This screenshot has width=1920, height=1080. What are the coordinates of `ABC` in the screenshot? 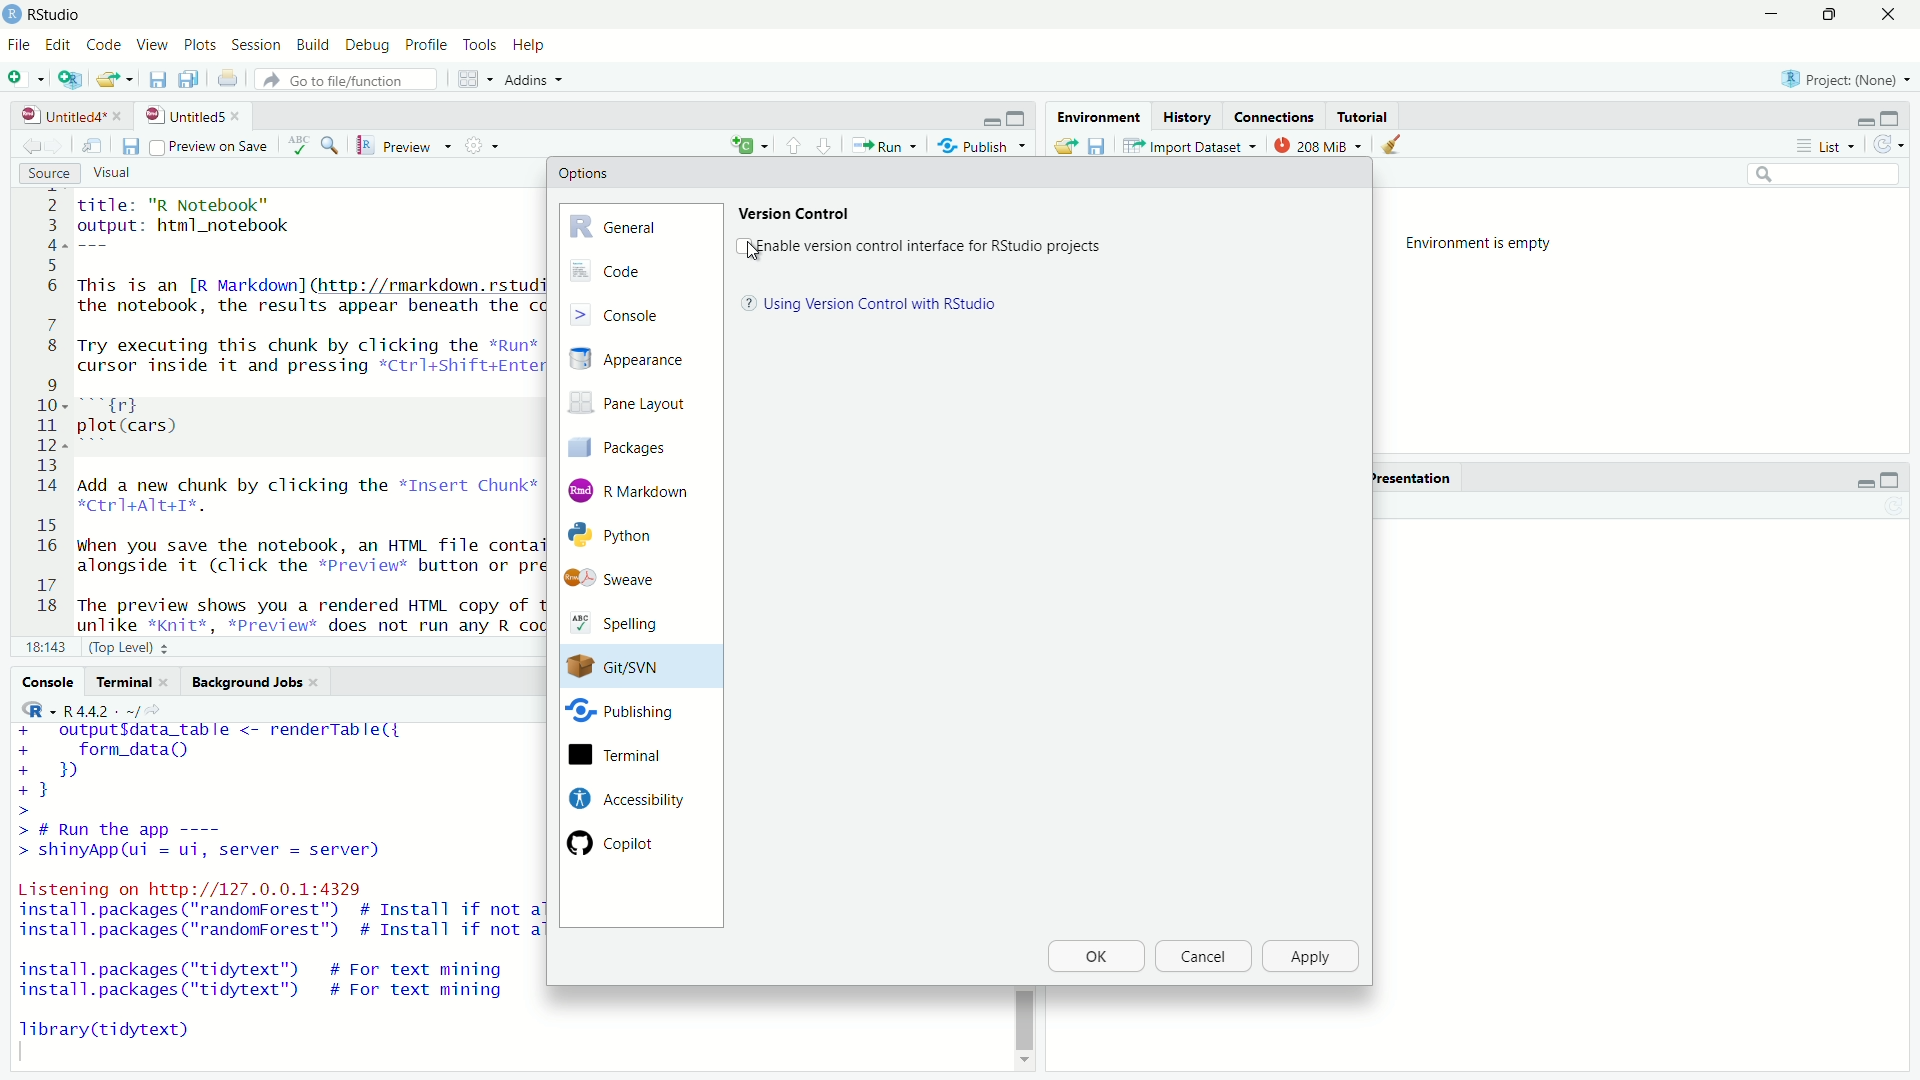 It's located at (313, 145).